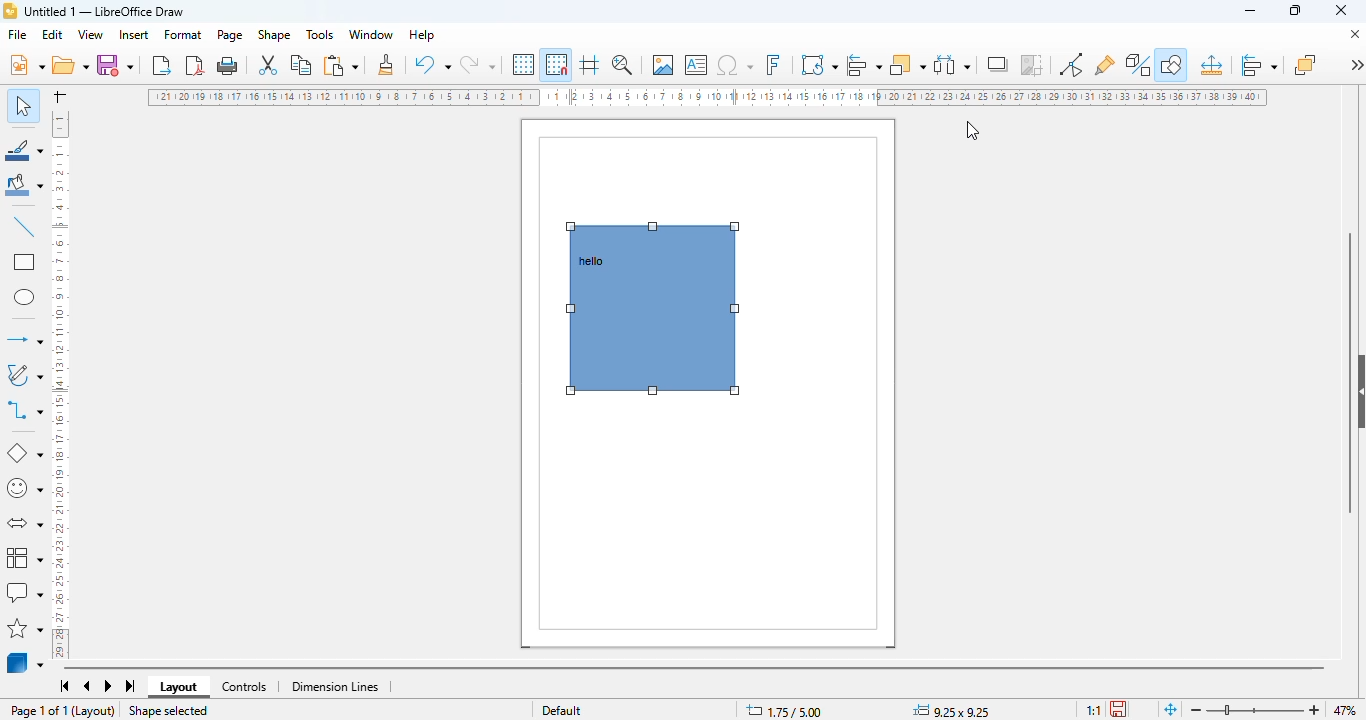 The image size is (1366, 720). I want to click on helplines while moving, so click(589, 64).